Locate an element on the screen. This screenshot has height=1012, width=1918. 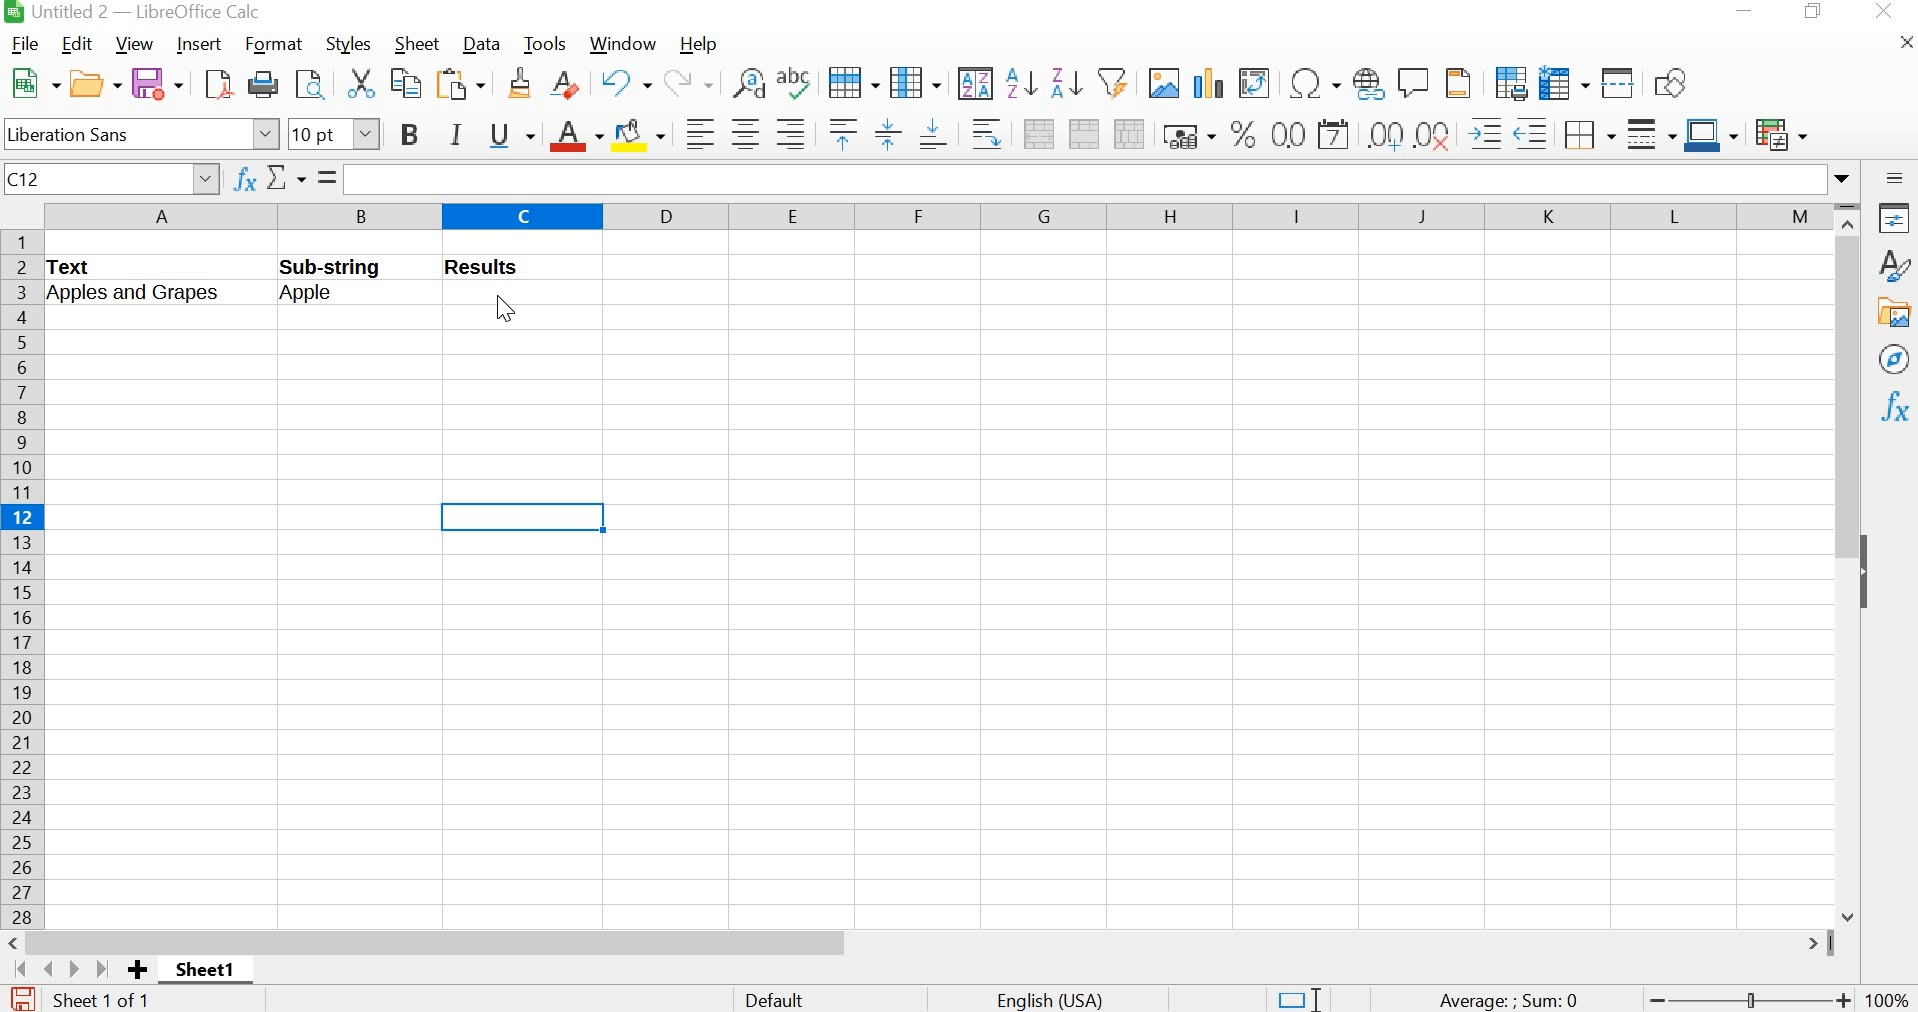
decrease indent is located at coordinates (1531, 132).